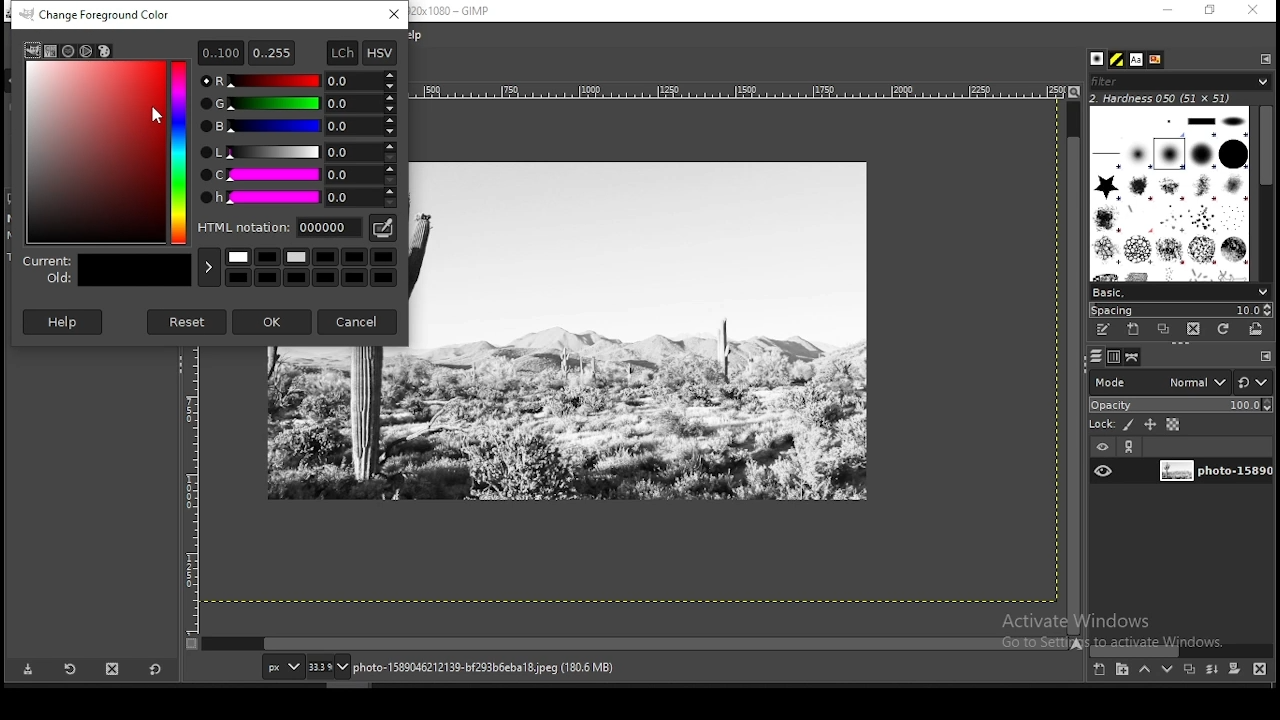  Describe the element at coordinates (1167, 669) in the screenshot. I see `move layer one step down` at that location.